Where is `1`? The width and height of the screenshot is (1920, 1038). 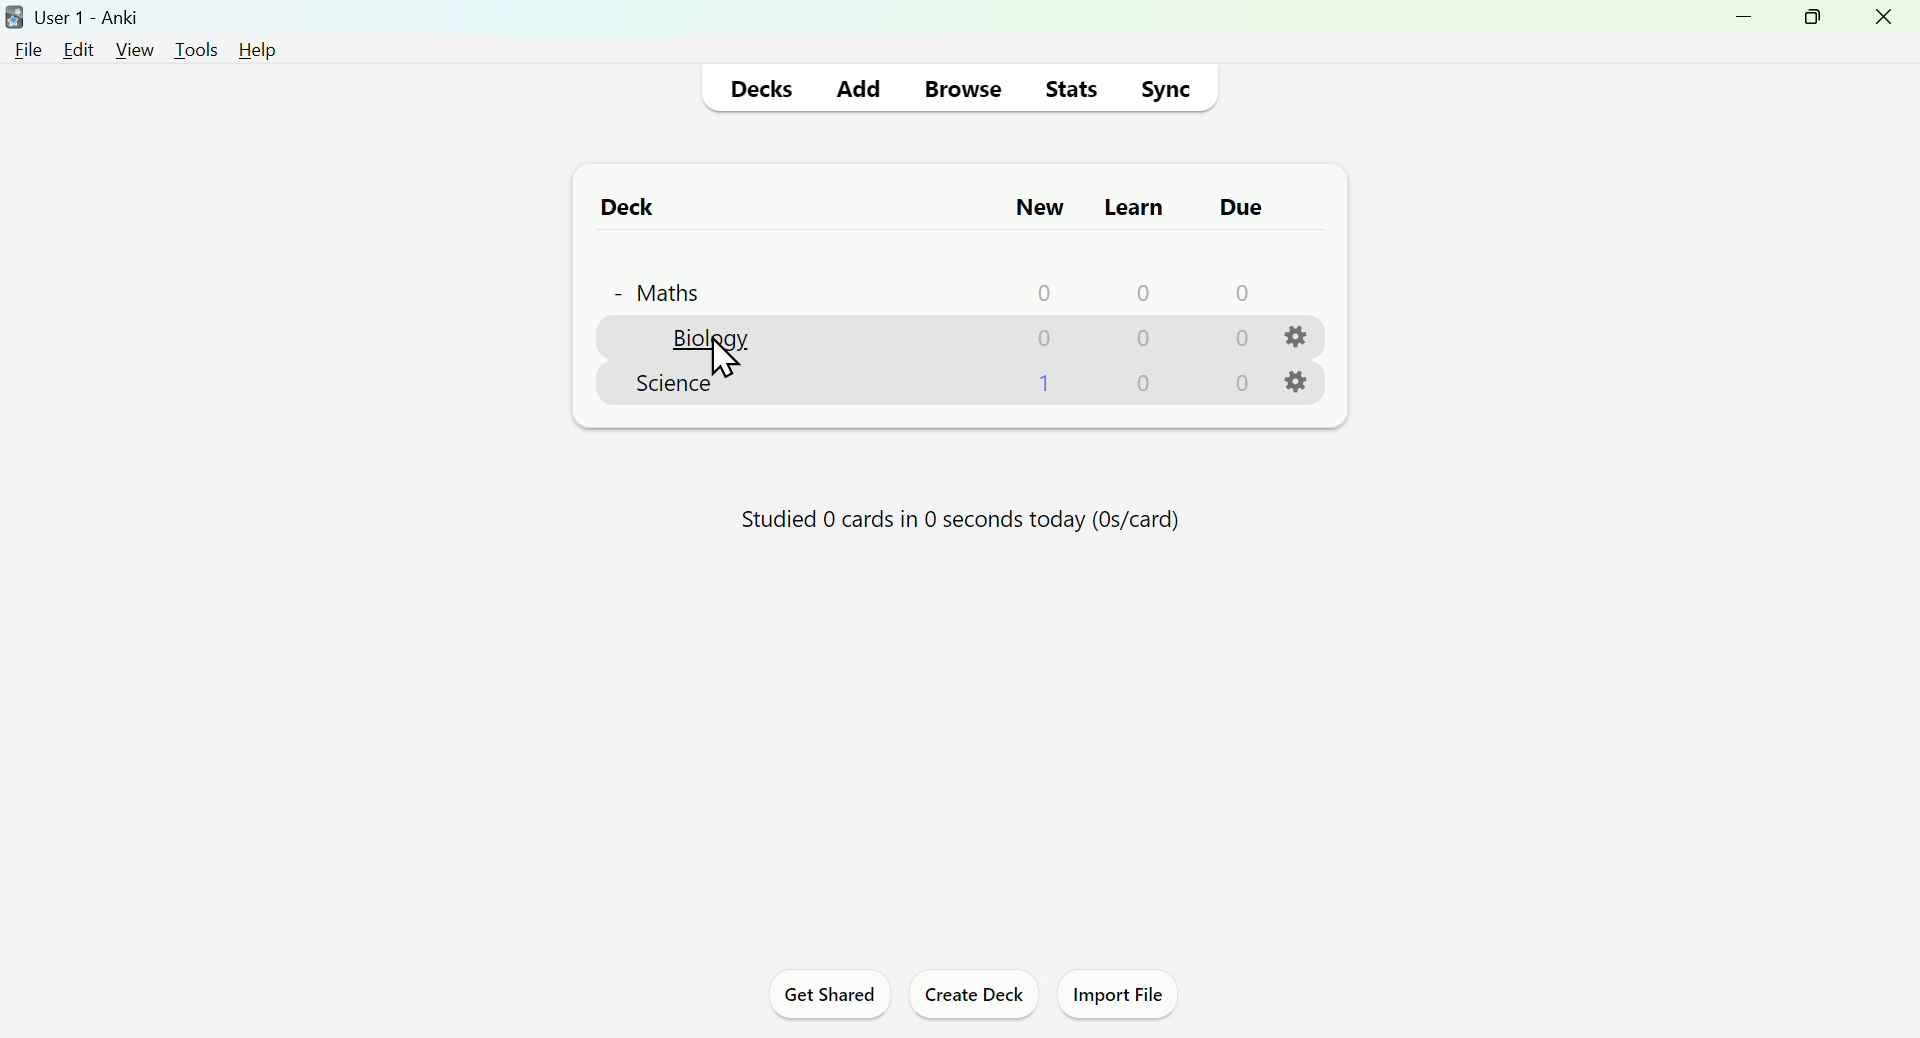
1 is located at coordinates (1044, 389).